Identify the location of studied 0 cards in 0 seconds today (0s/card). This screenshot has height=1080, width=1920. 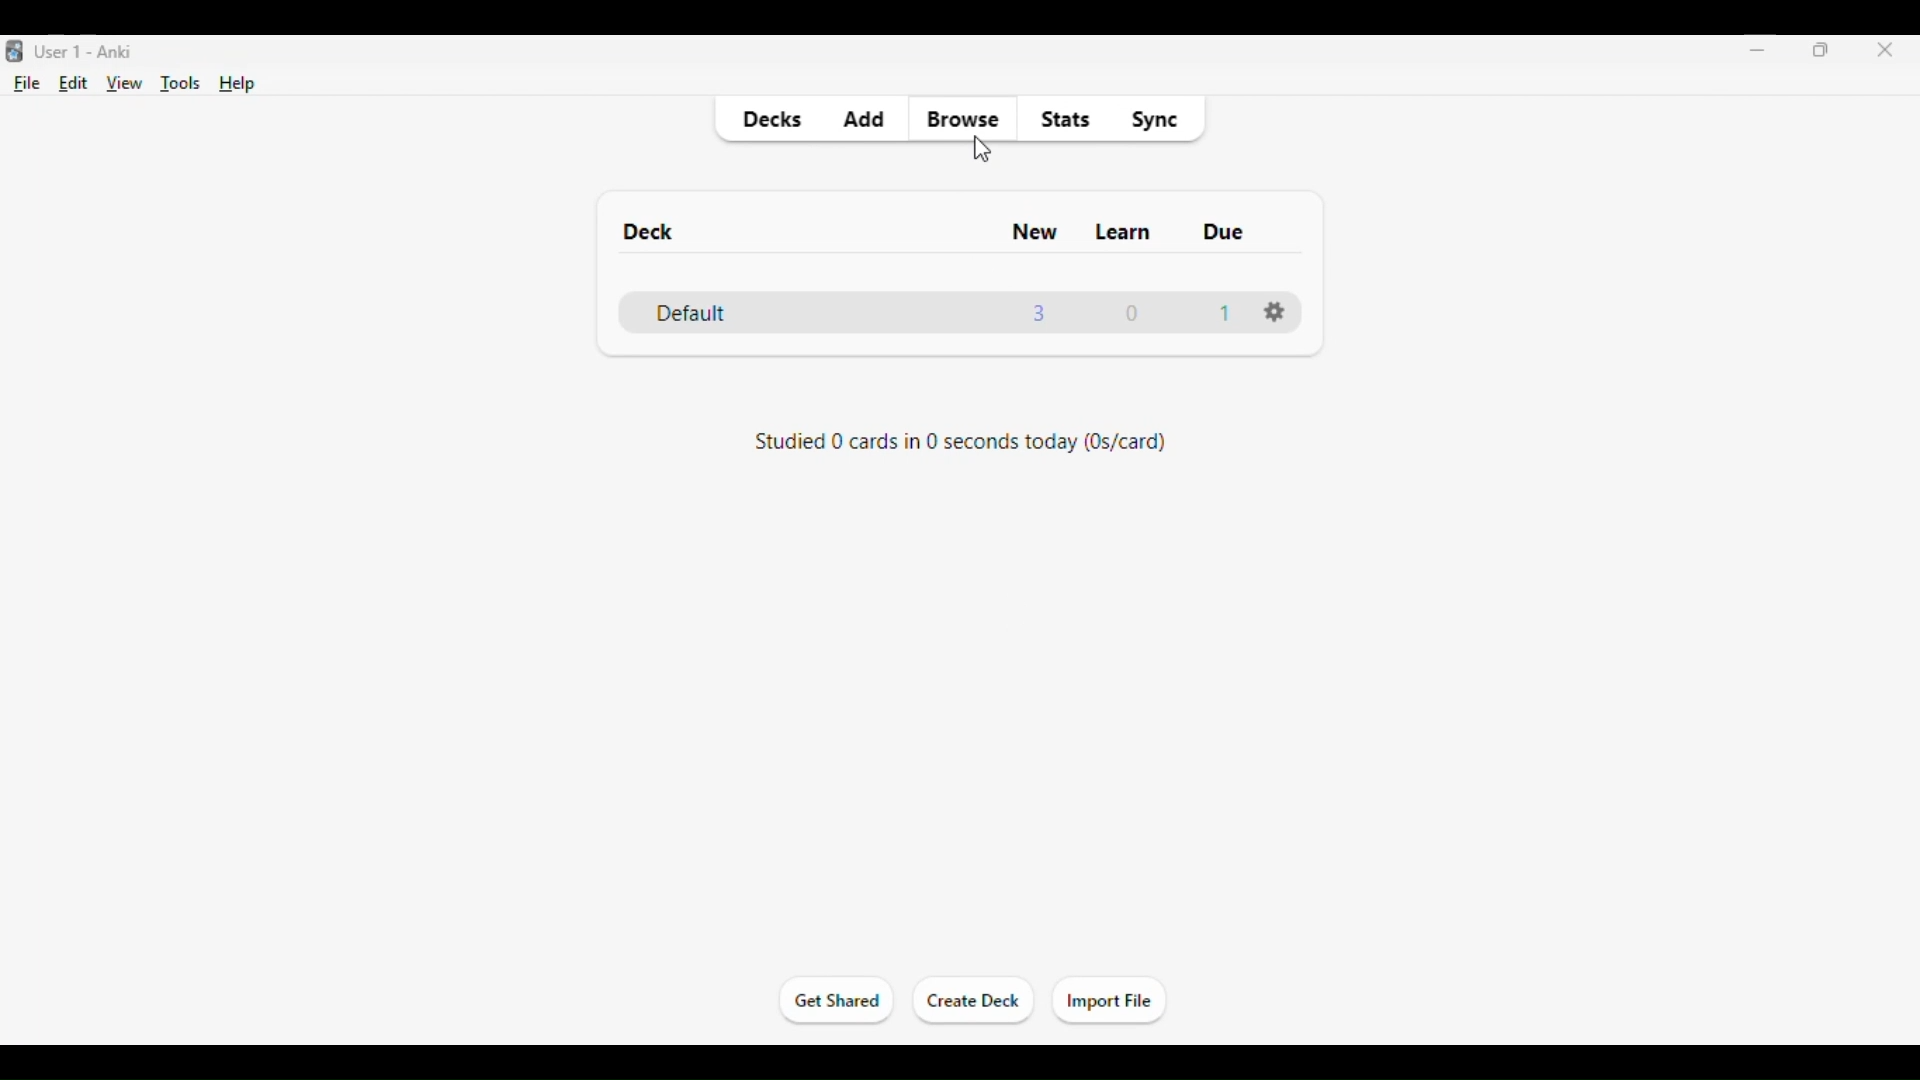
(956, 441).